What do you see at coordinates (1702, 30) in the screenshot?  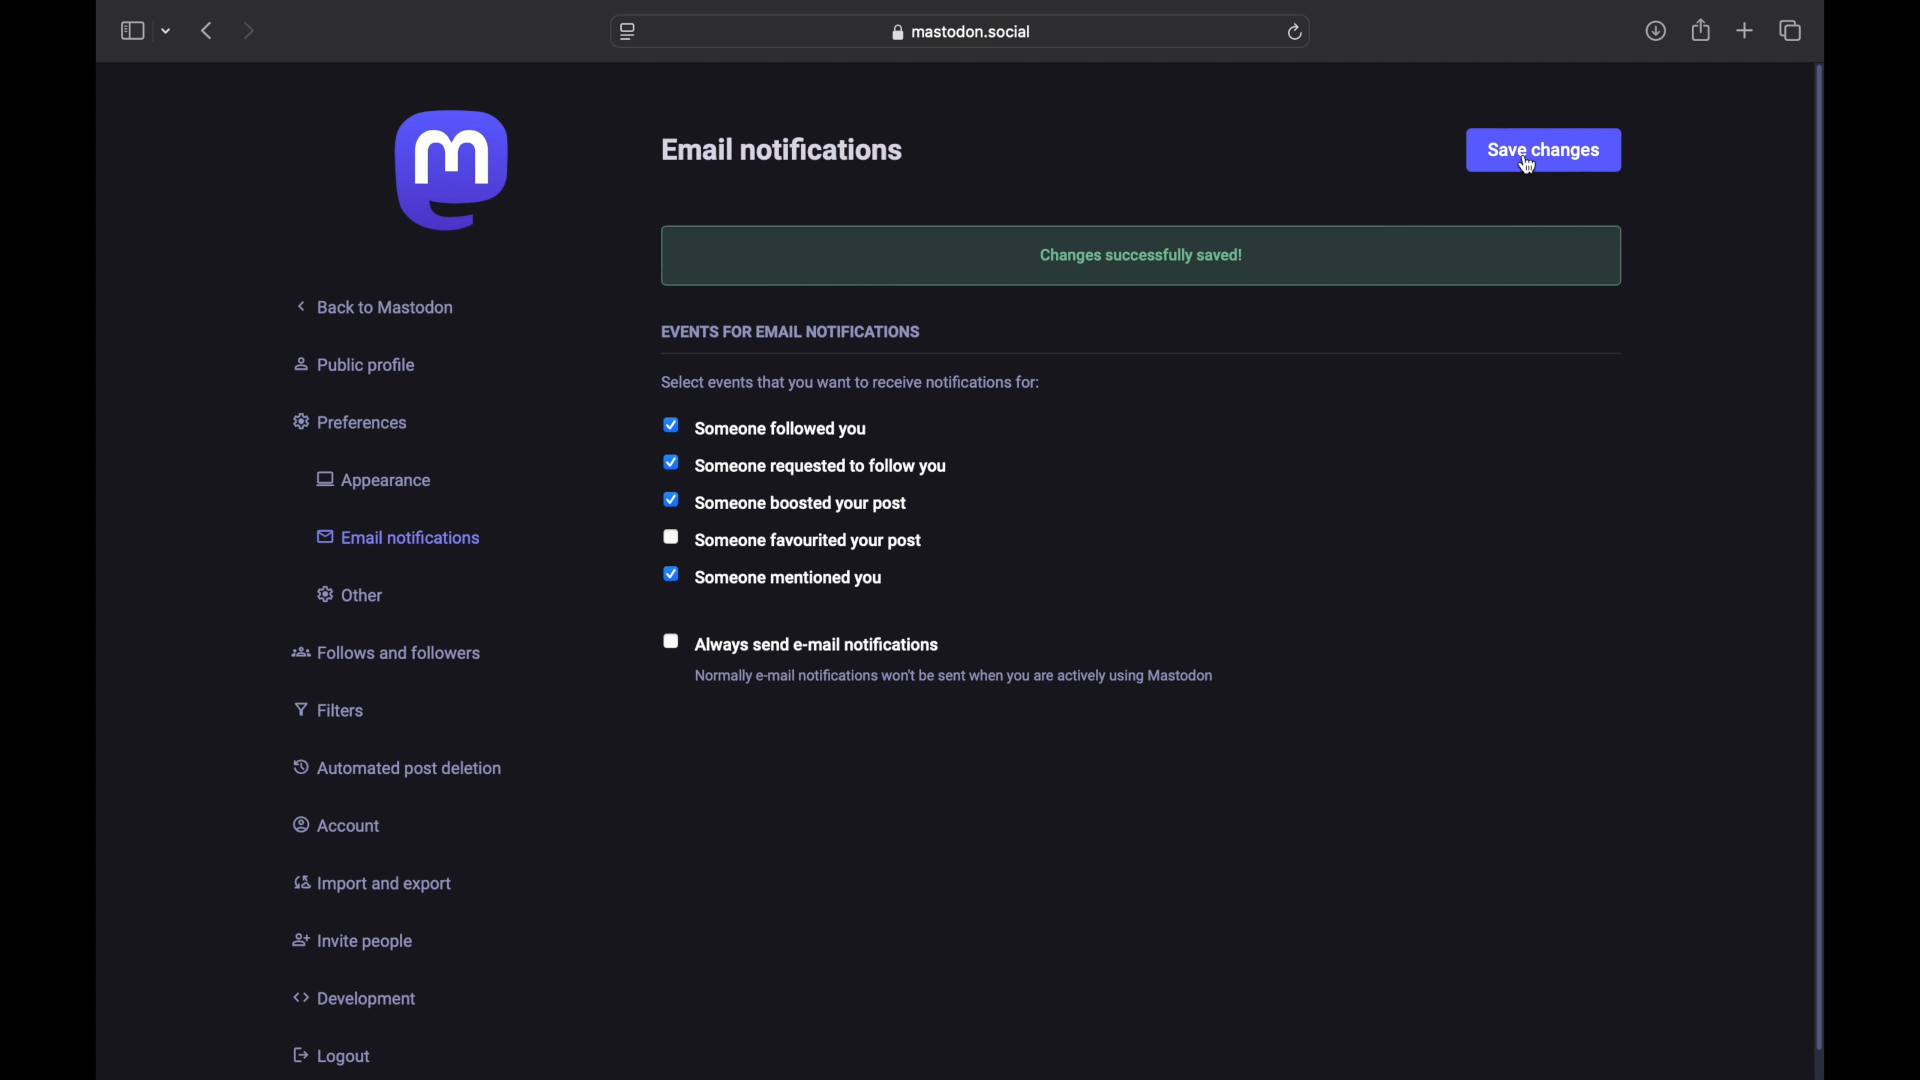 I see `share` at bounding box center [1702, 30].